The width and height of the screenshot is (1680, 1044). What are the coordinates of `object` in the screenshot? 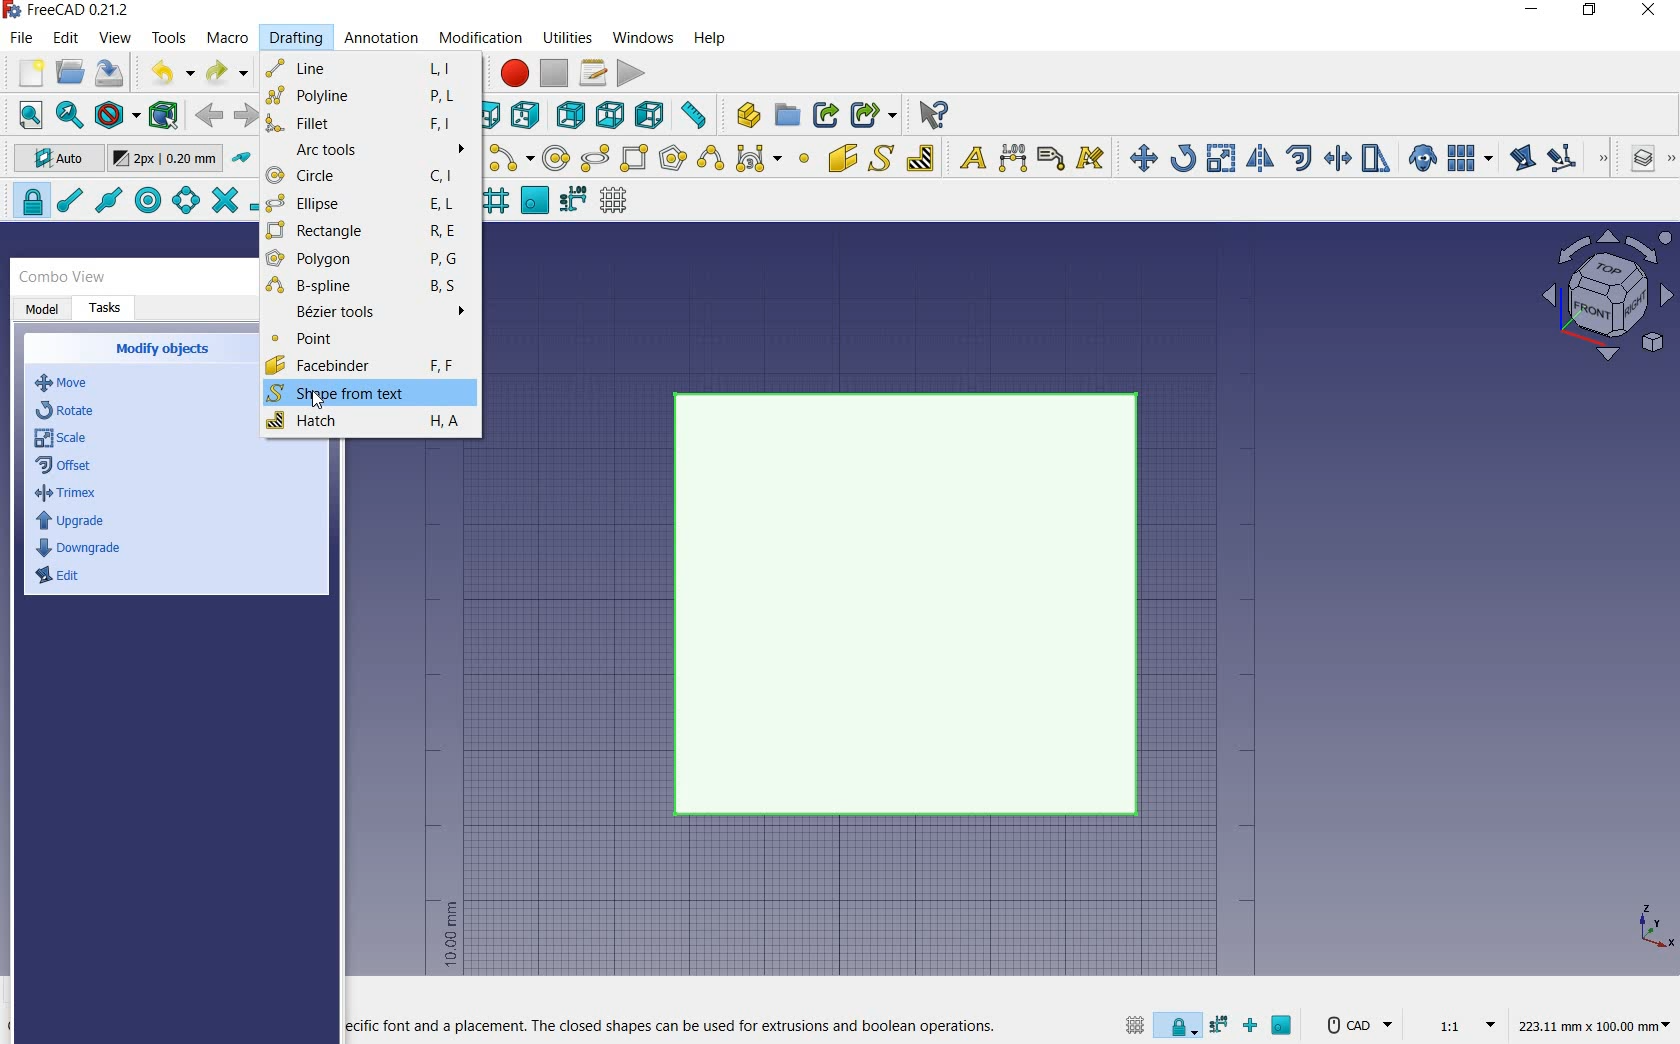 It's located at (914, 606).